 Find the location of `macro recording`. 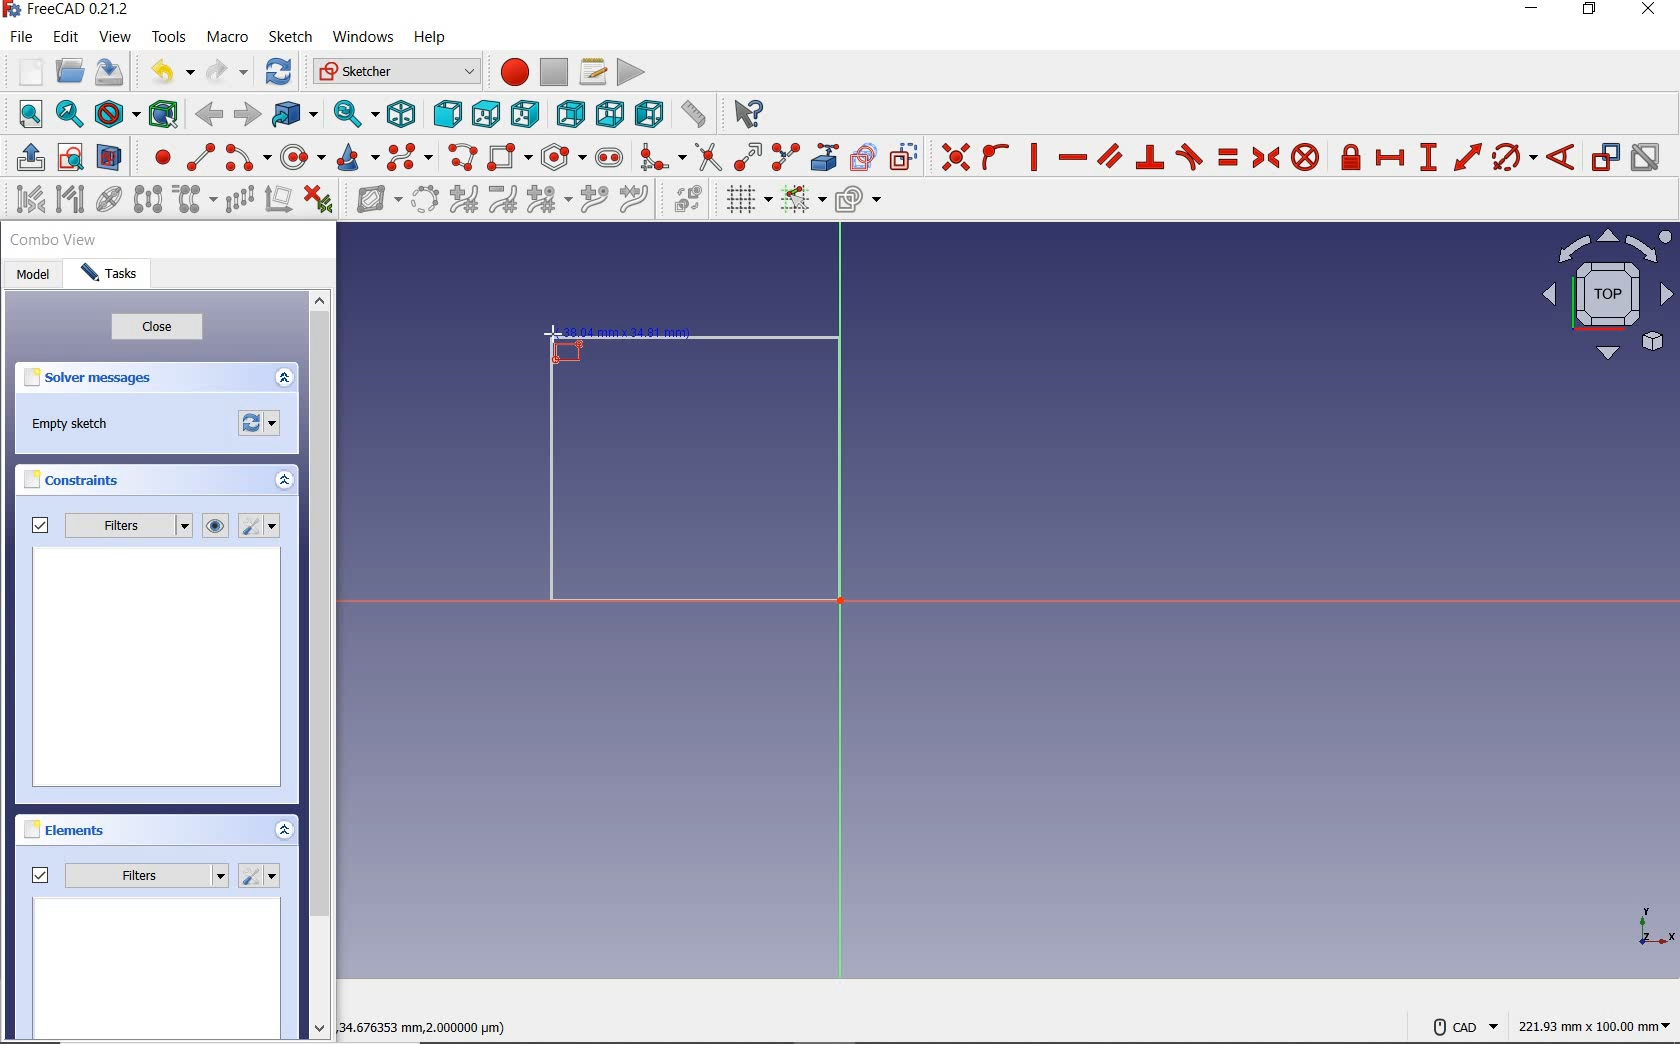

macro recording is located at coordinates (511, 74).